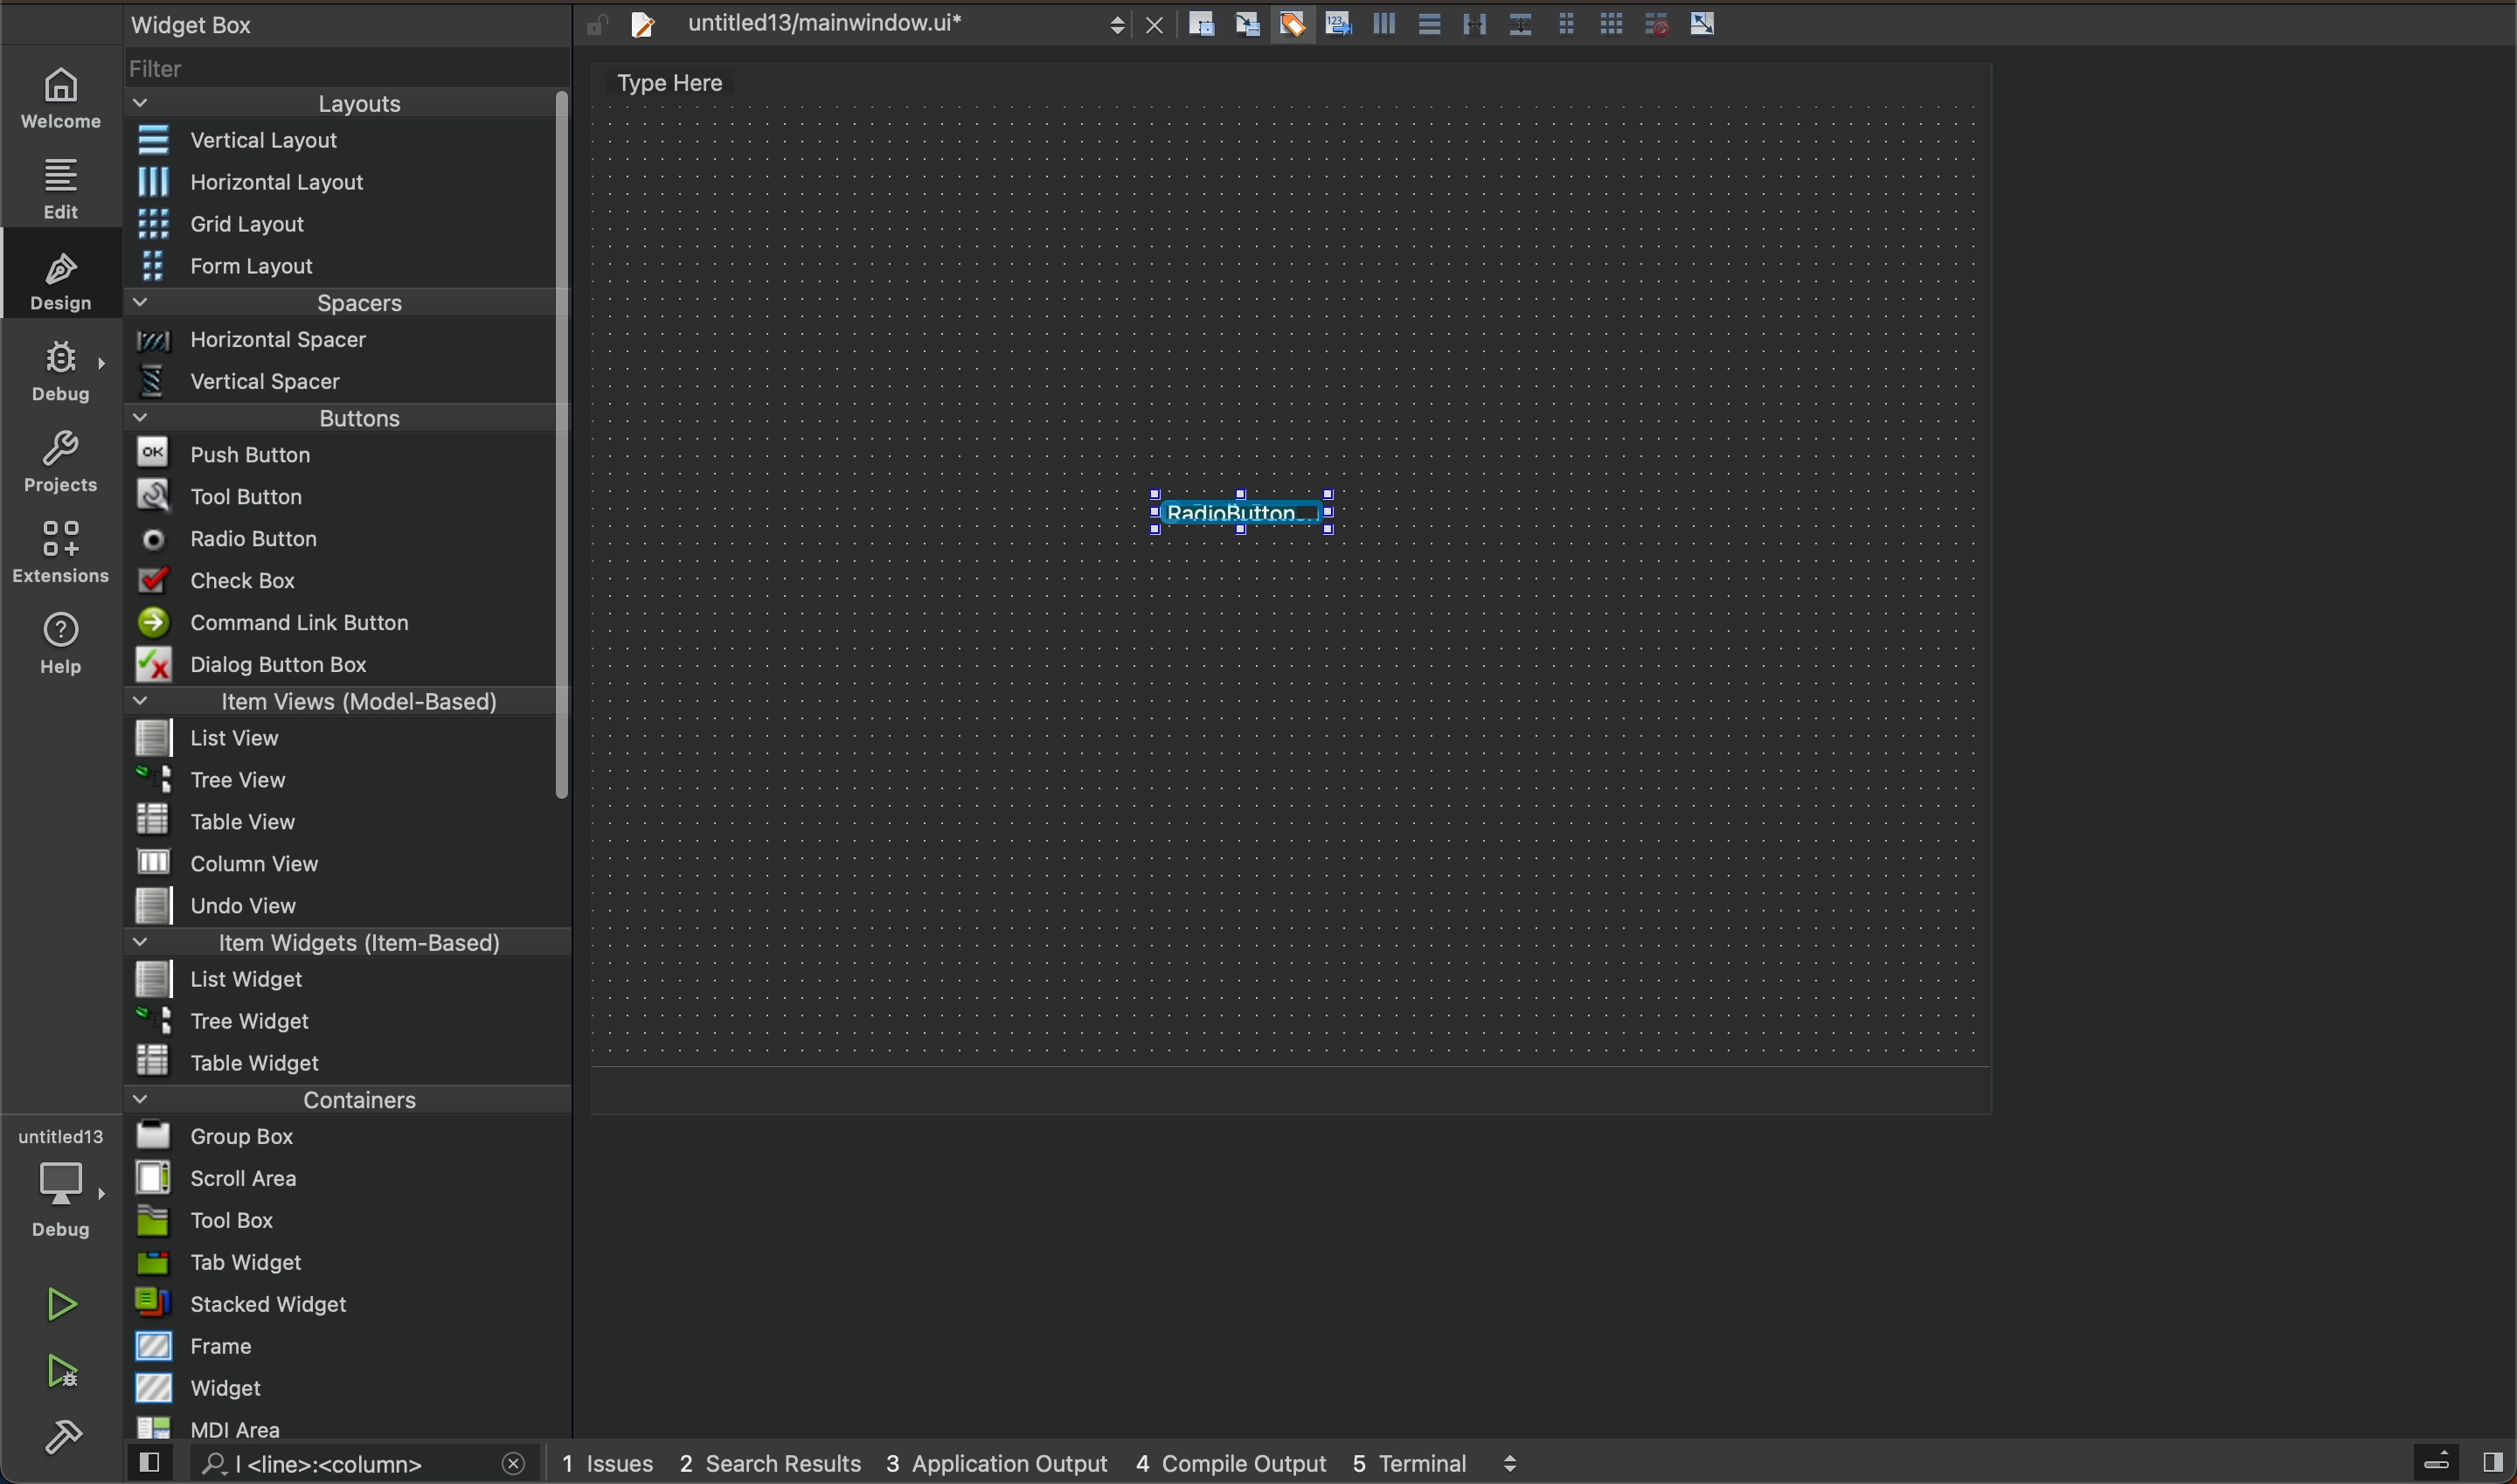 The width and height of the screenshot is (2517, 1484). Describe the element at coordinates (73, 1185) in the screenshot. I see `debug` at that location.